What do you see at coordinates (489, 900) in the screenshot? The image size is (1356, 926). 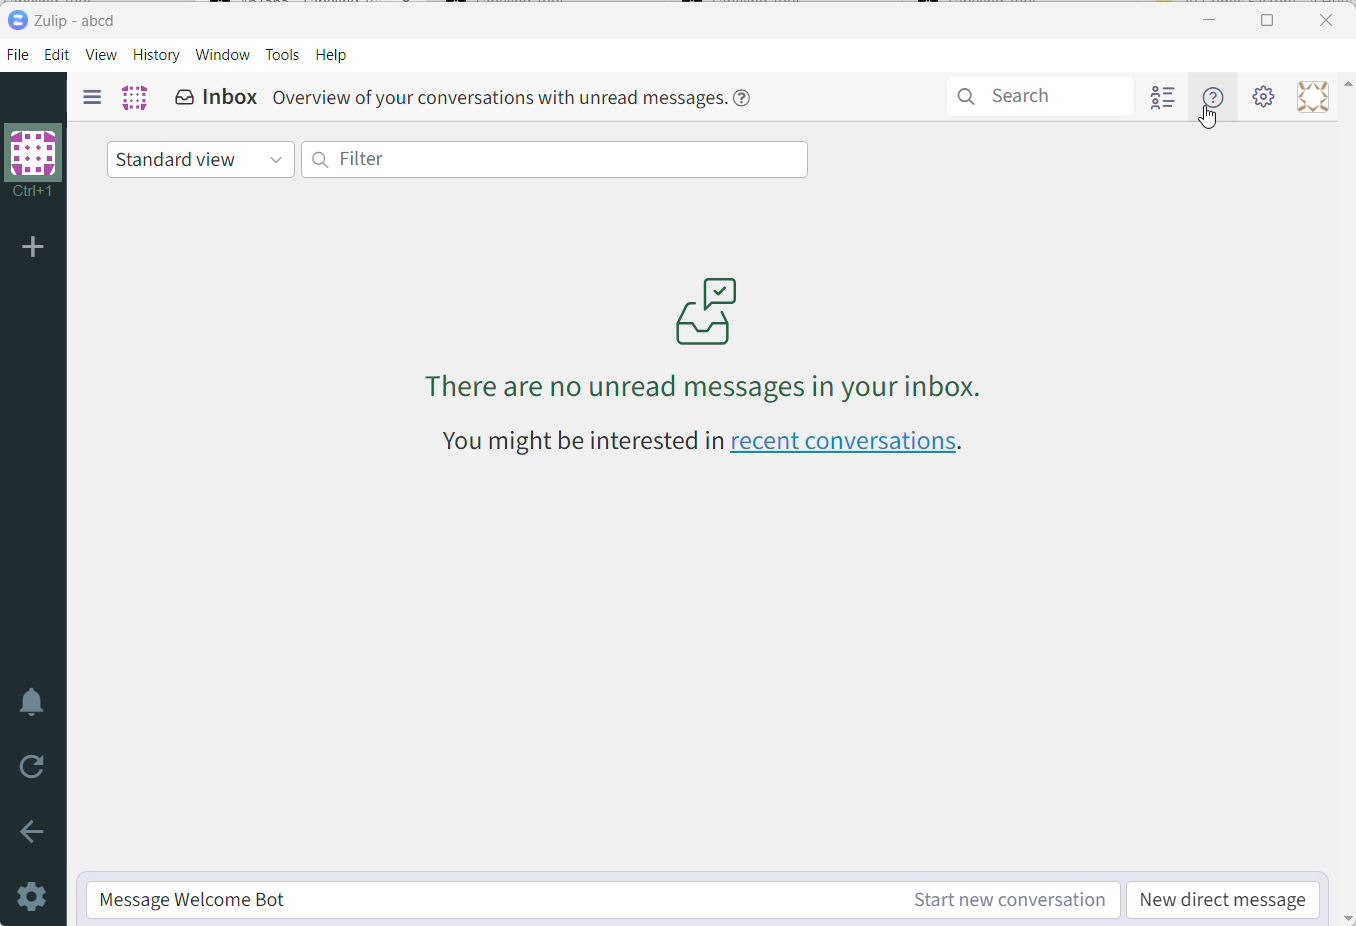 I see `Message Welcome Bot` at bounding box center [489, 900].